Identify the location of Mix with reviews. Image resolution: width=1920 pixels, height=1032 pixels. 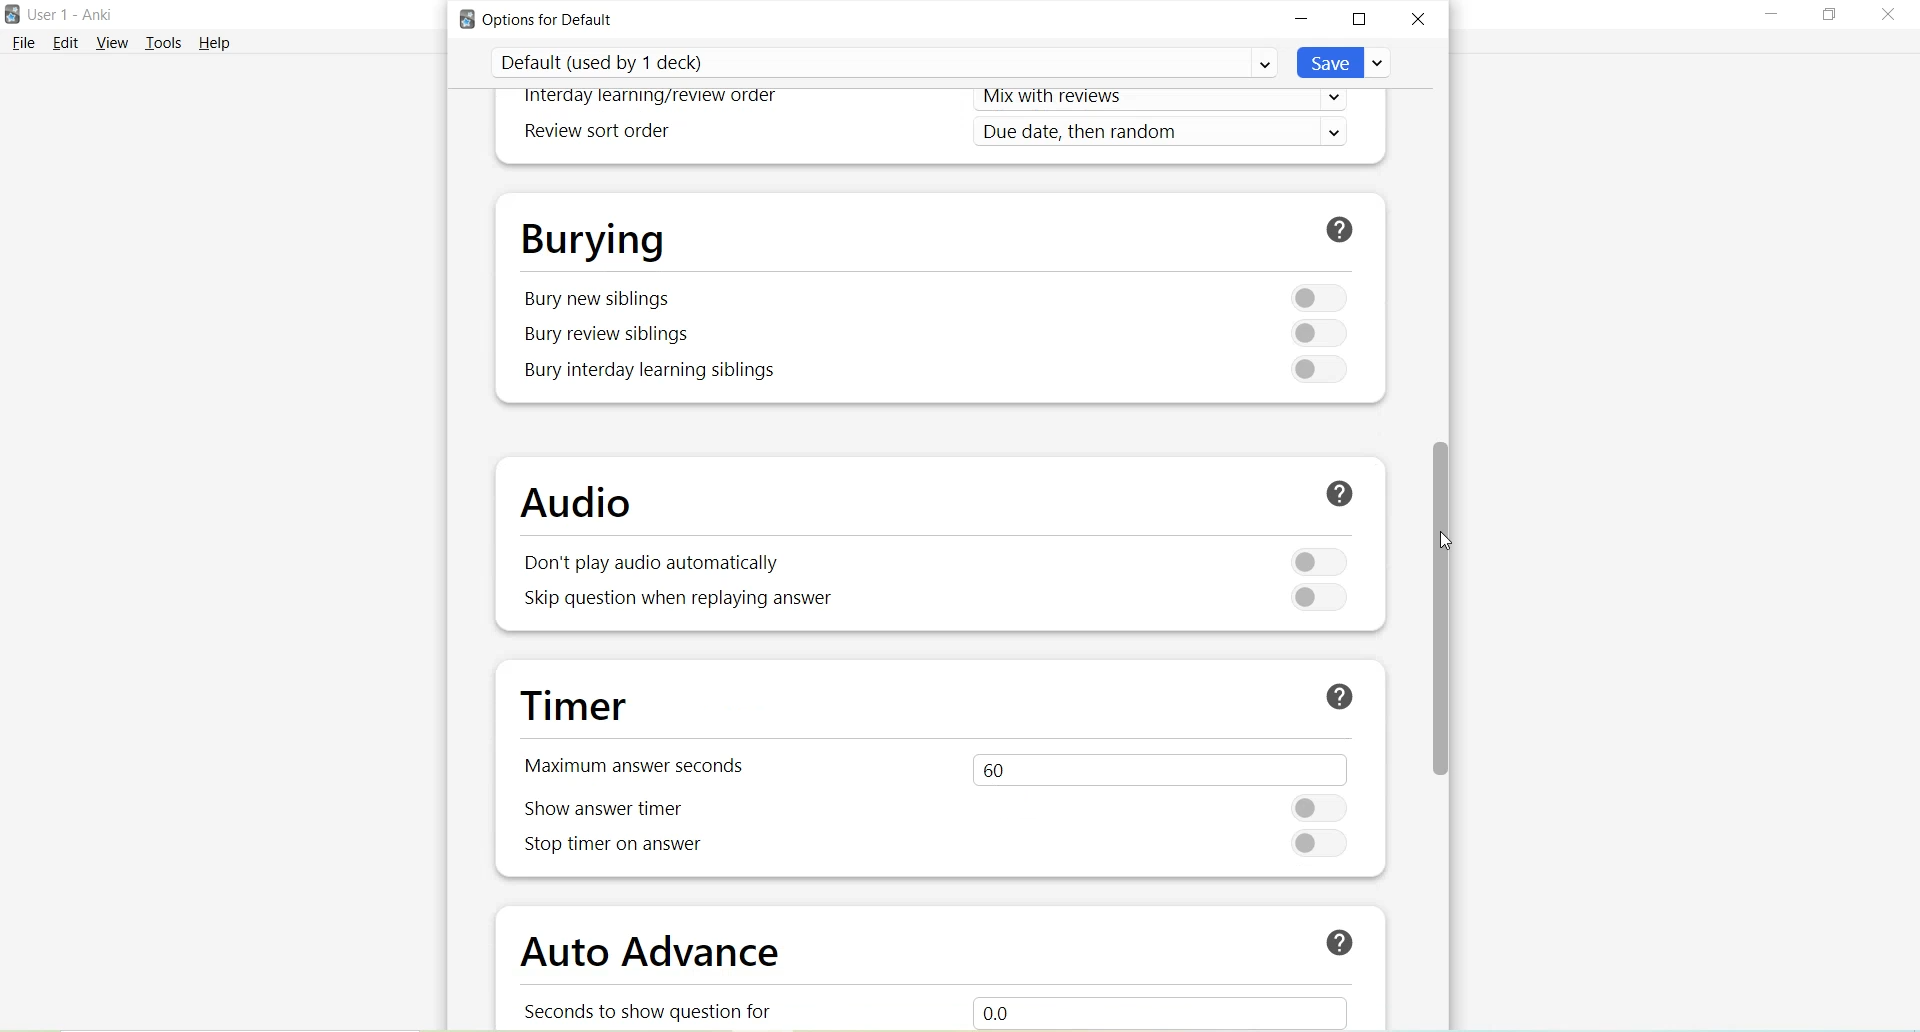
(1168, 101).